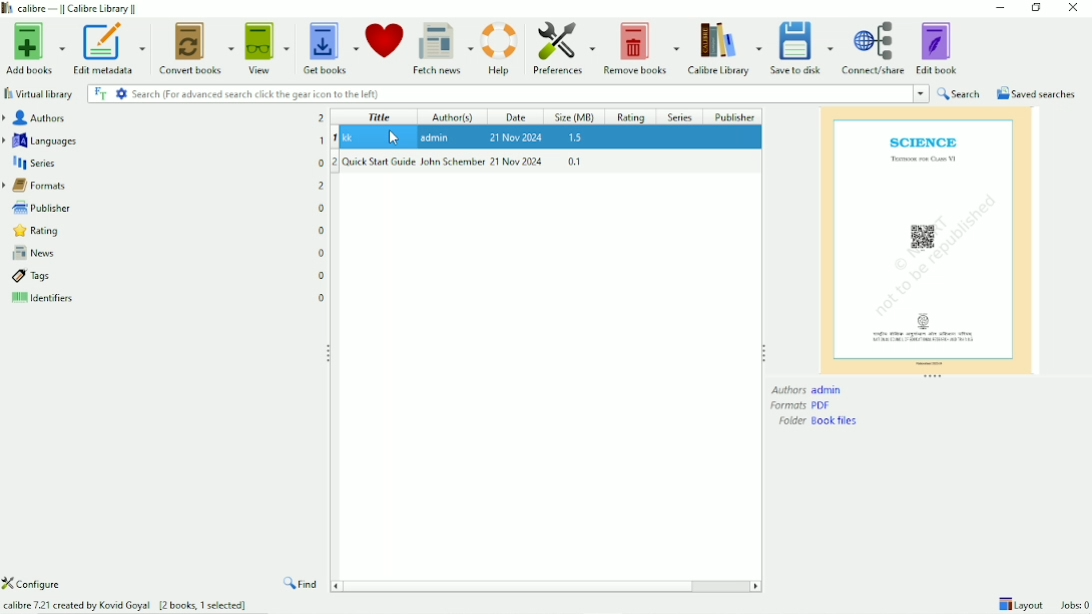 The height and width of the screenshot is (614, 1092). I want to click on Edit book, so click(940, 47).